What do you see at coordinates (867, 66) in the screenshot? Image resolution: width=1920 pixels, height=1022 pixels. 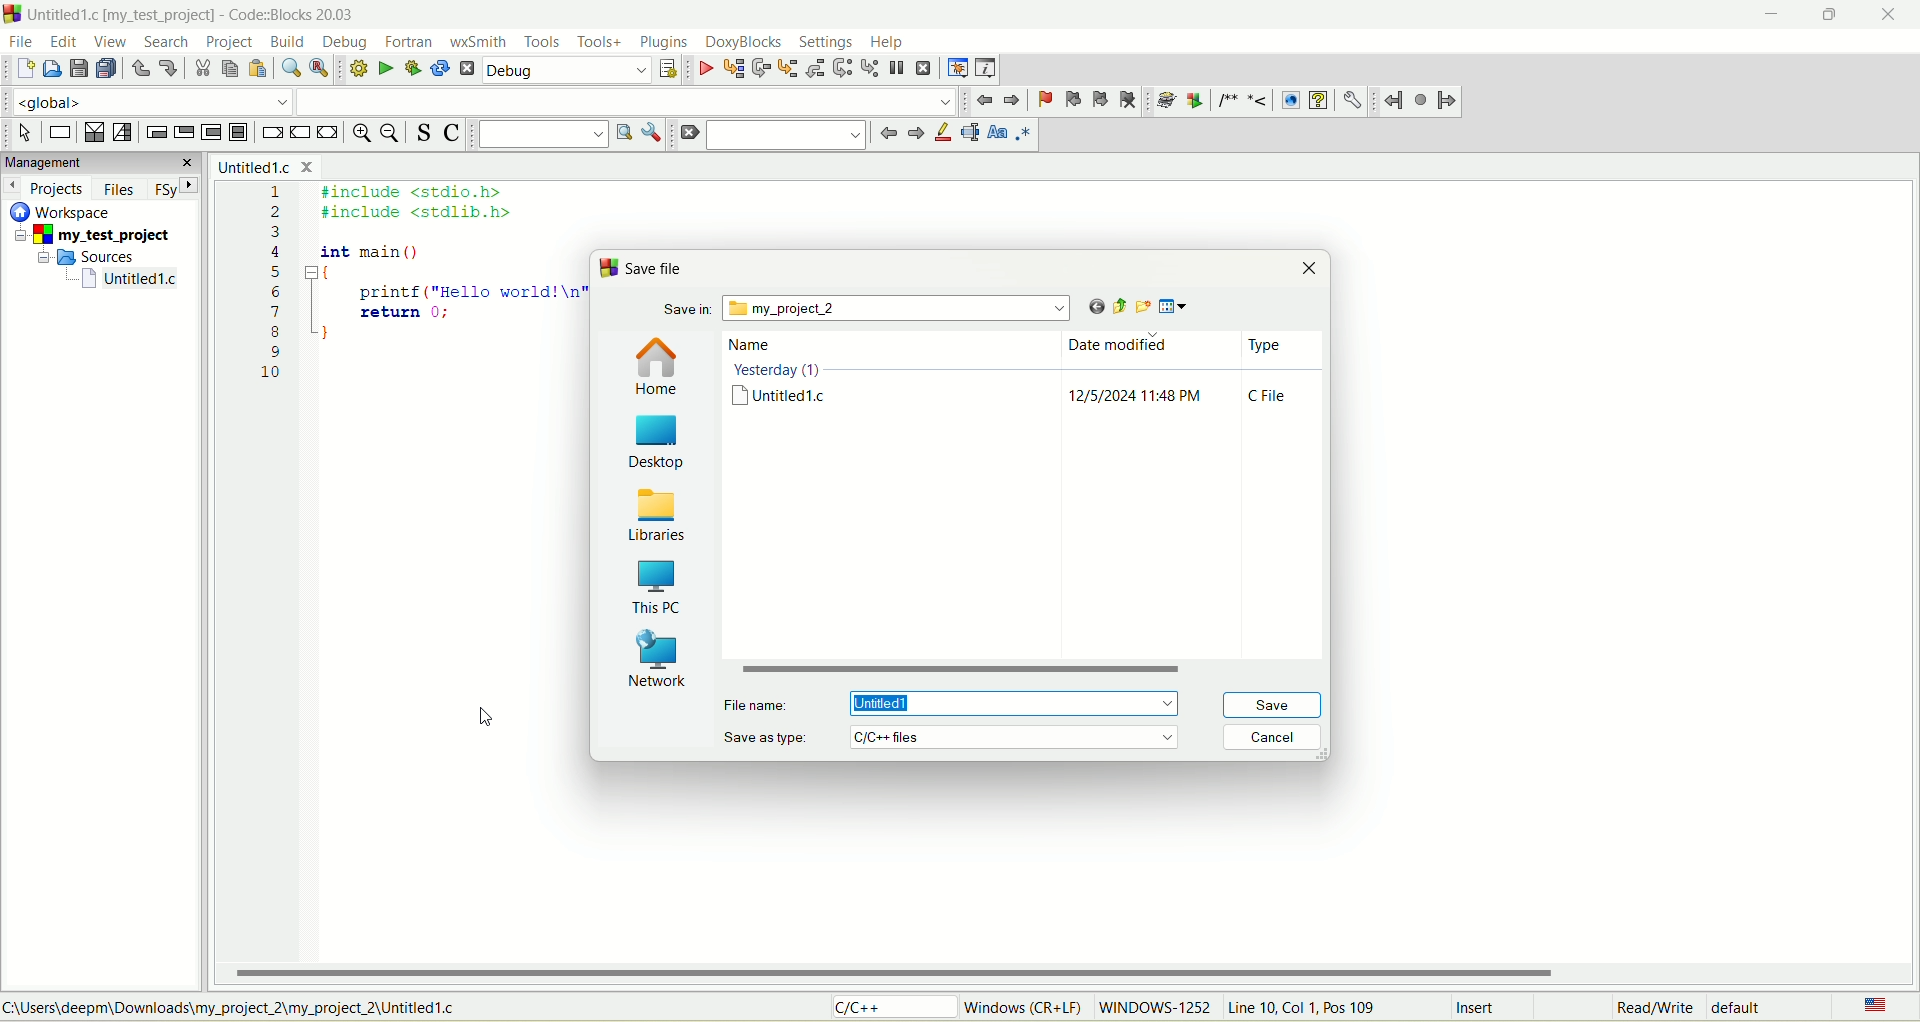 I see `step into instruction` at bounding box center [867, 66].